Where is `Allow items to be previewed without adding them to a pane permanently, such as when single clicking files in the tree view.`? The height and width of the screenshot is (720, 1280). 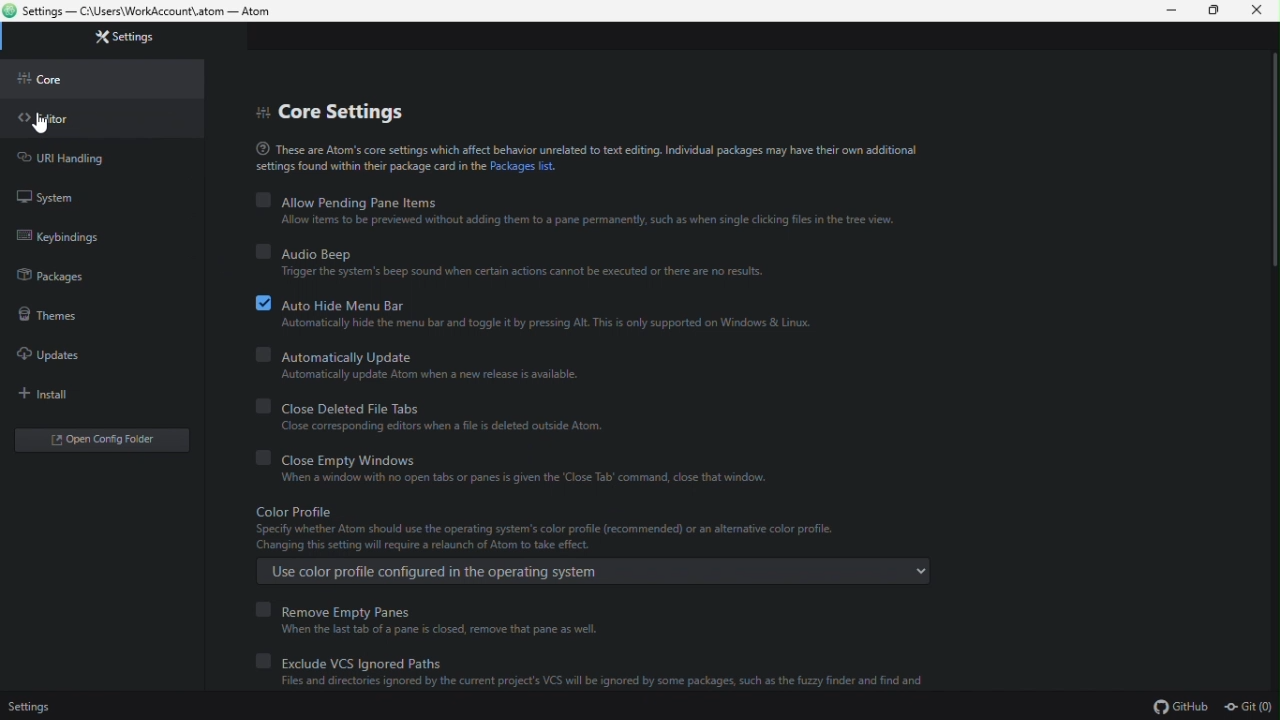
Allow items to be previewed without adding them to a pane permanently, such as when single clicking files in the tree view. is located at coordinates (579, 221).